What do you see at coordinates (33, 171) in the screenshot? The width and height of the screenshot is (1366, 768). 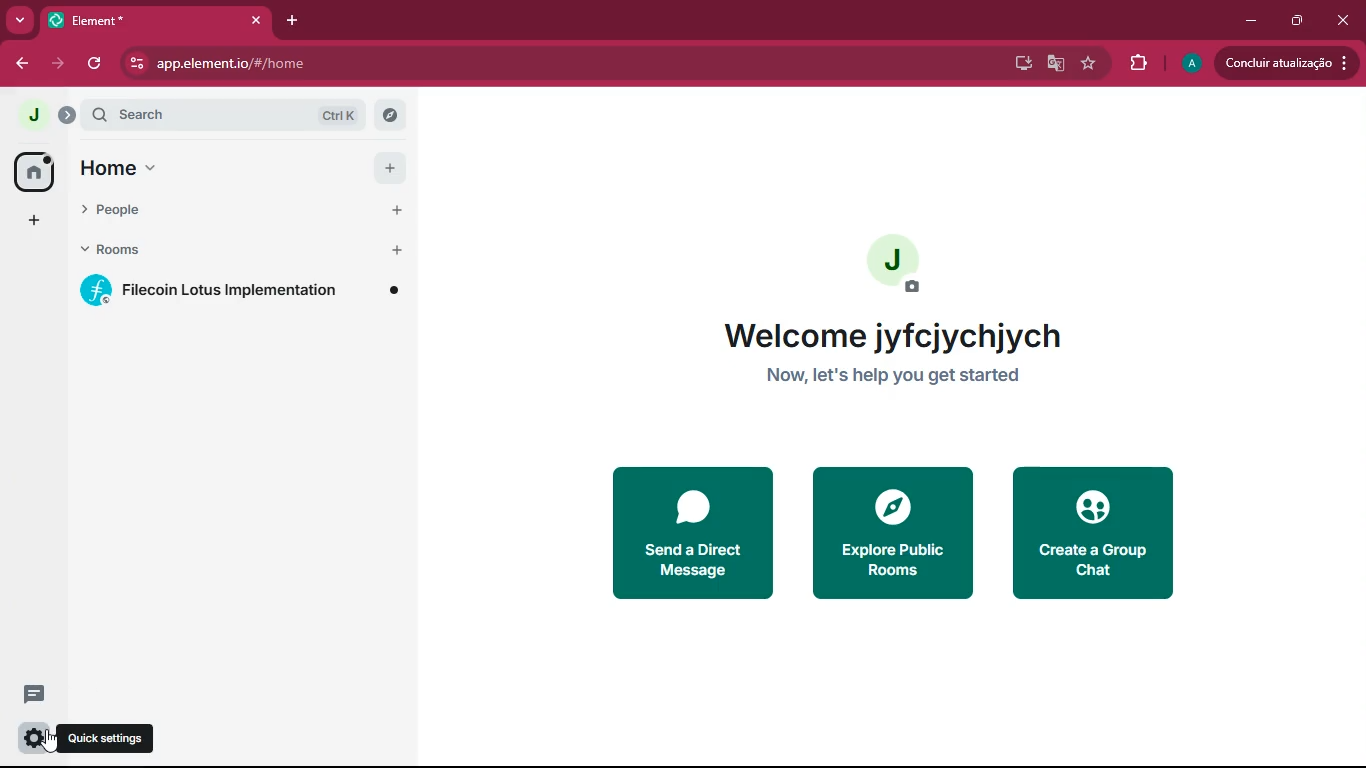 I see `home` at bounding box center [33, 171].